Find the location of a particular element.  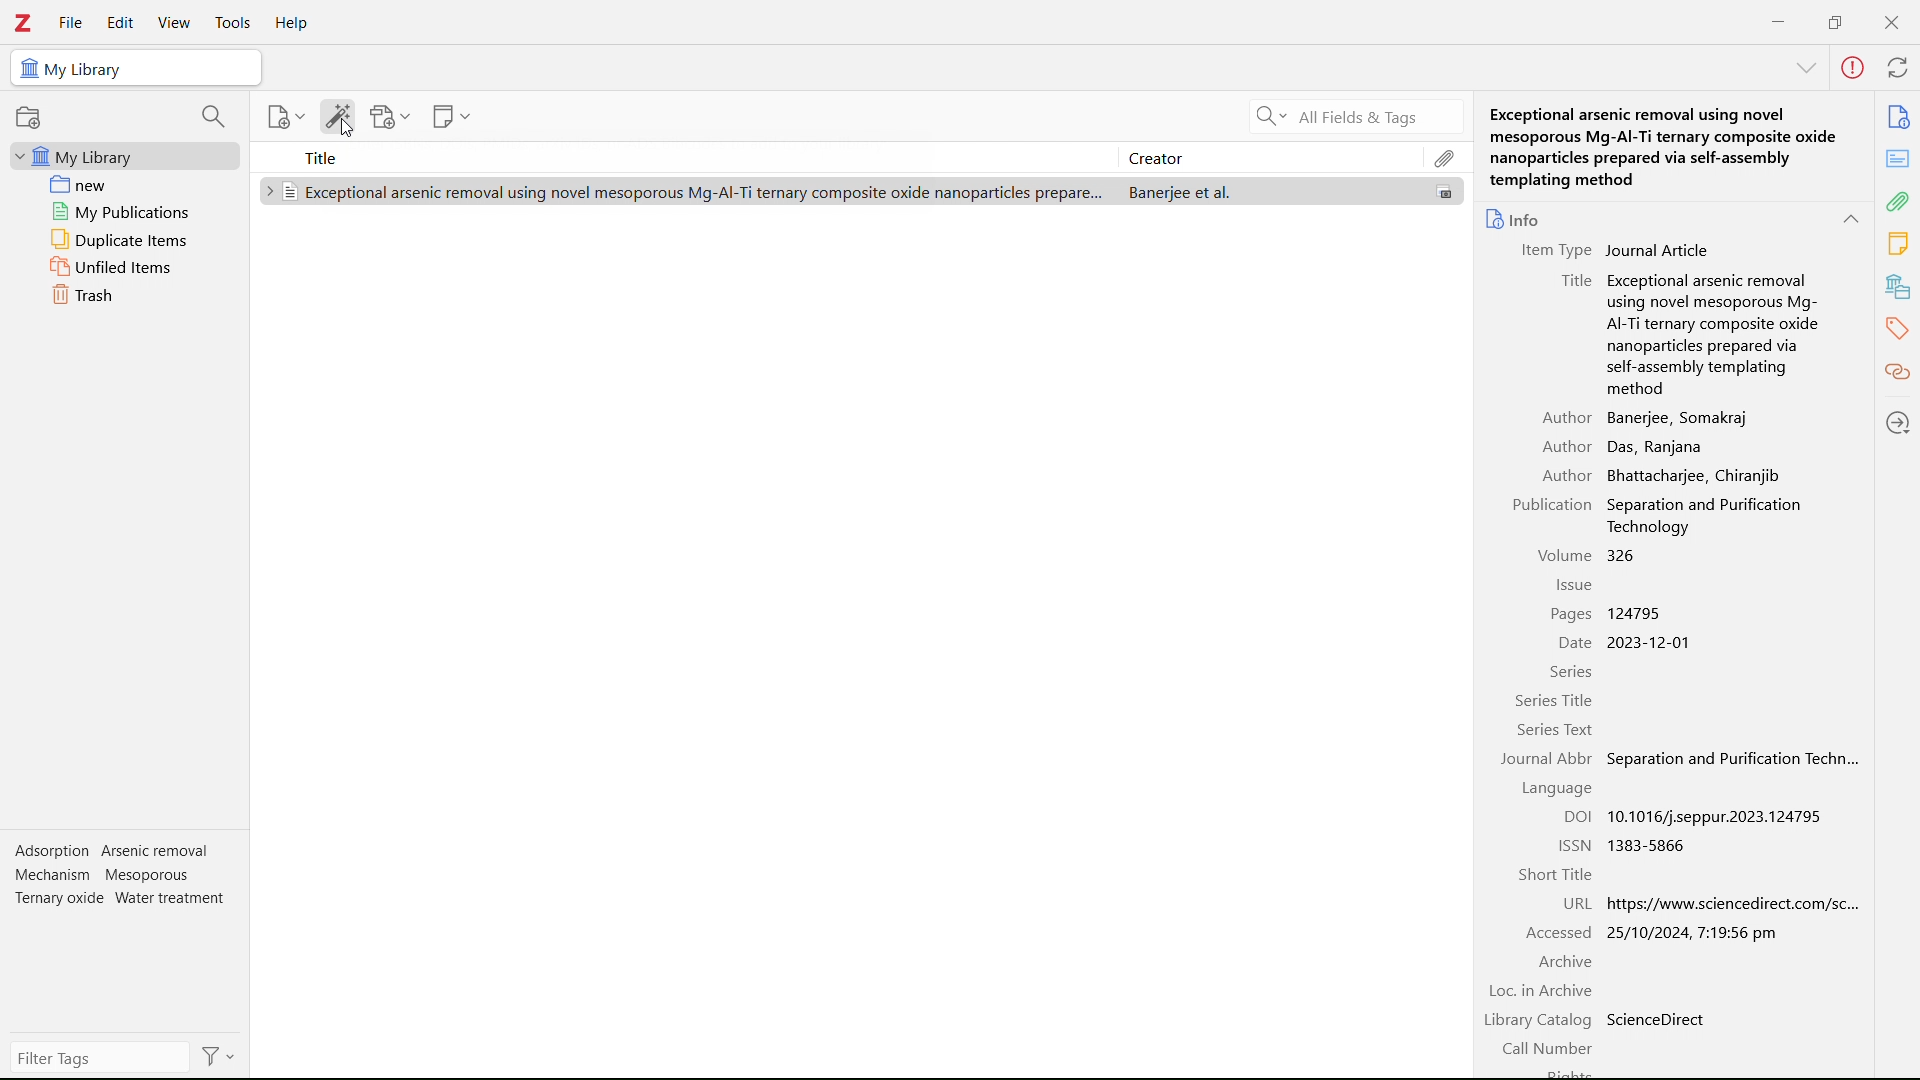

2023-12-01 is located at coordinates (1652, 643).